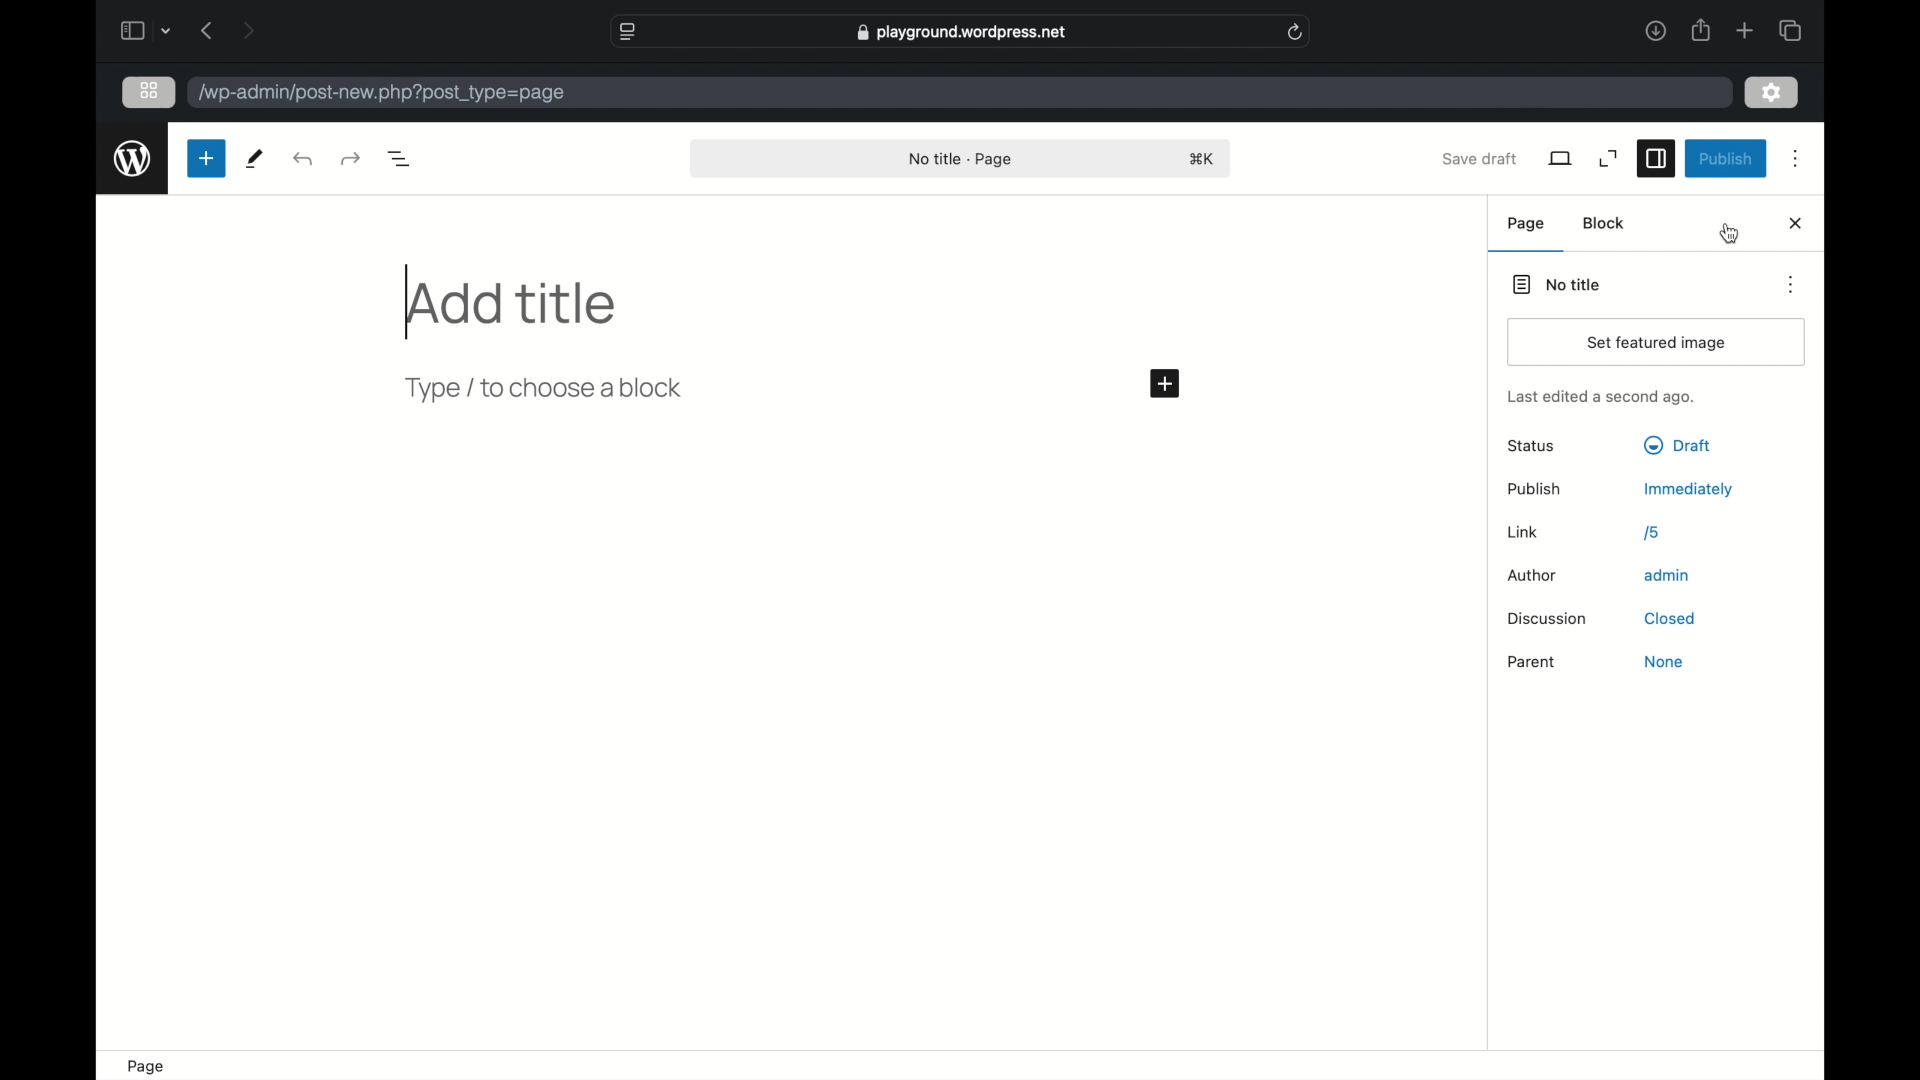 Image resolution: width=1920 pixels, height=1080 pixels. What do you see at coordinates (149, 91) in the screenshot?
I see `grid view` at bounding box center [149, 91].